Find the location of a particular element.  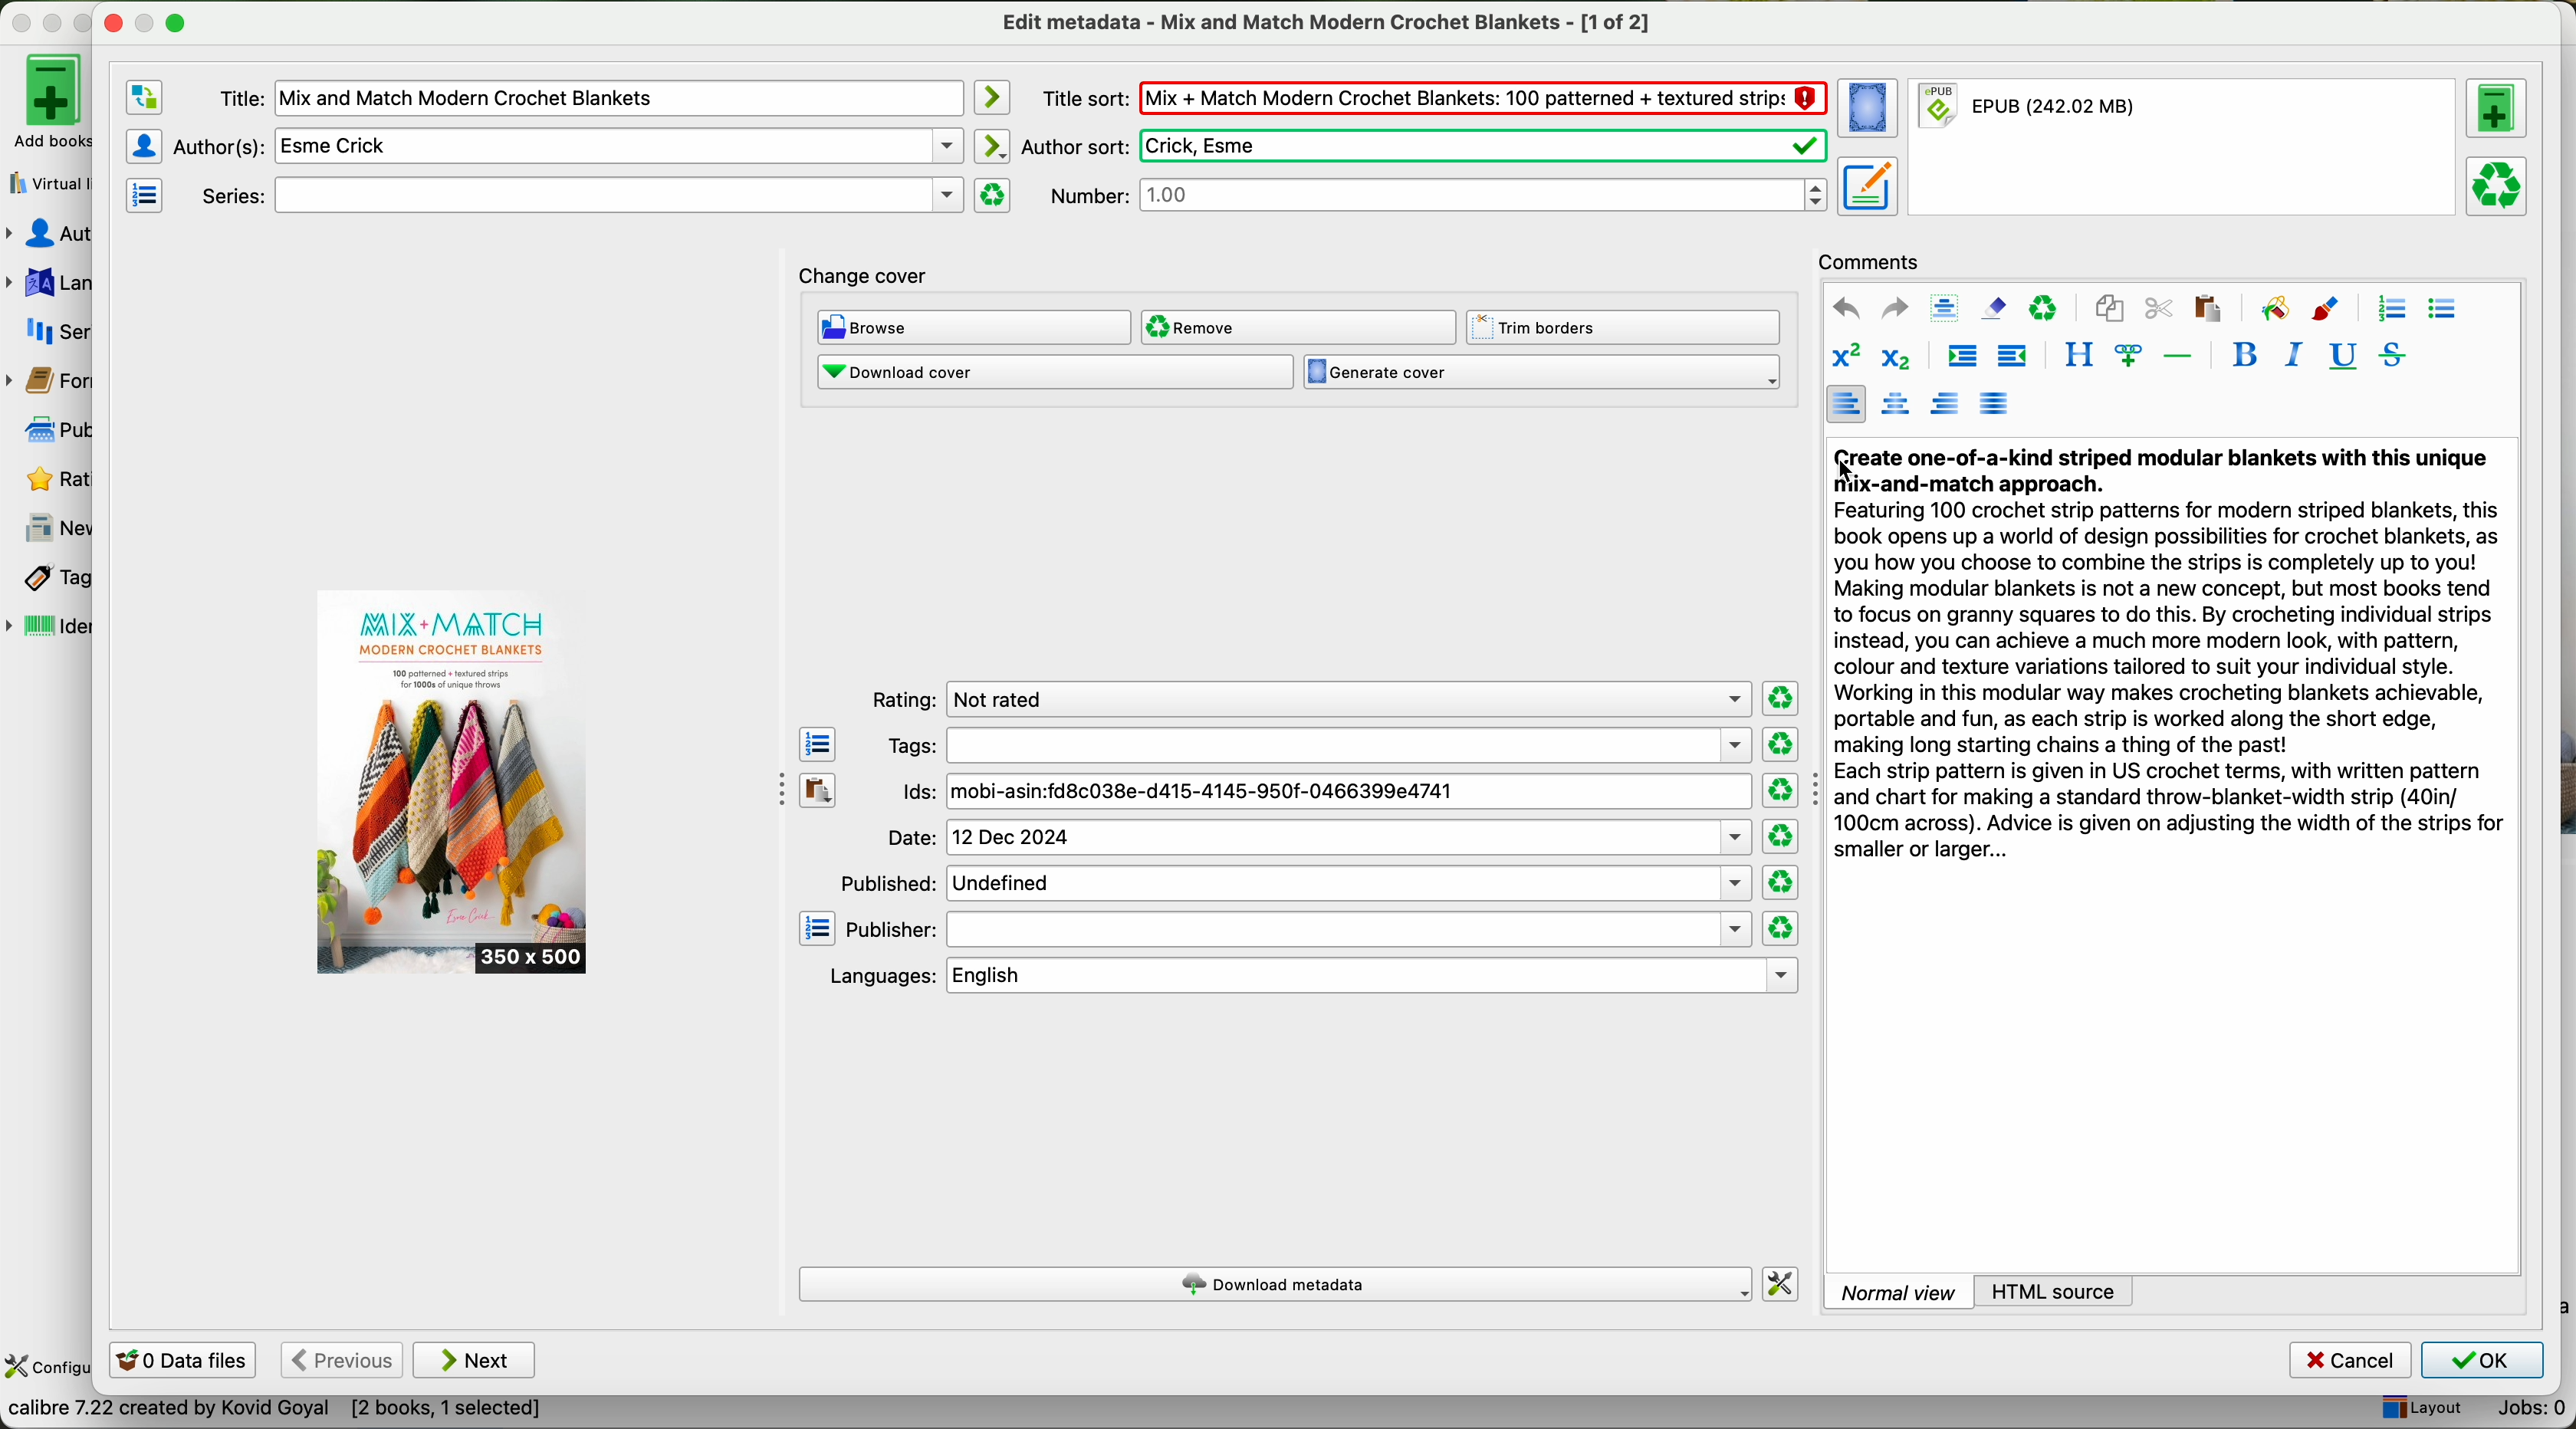

maximize is located at coordinates (92, 24).